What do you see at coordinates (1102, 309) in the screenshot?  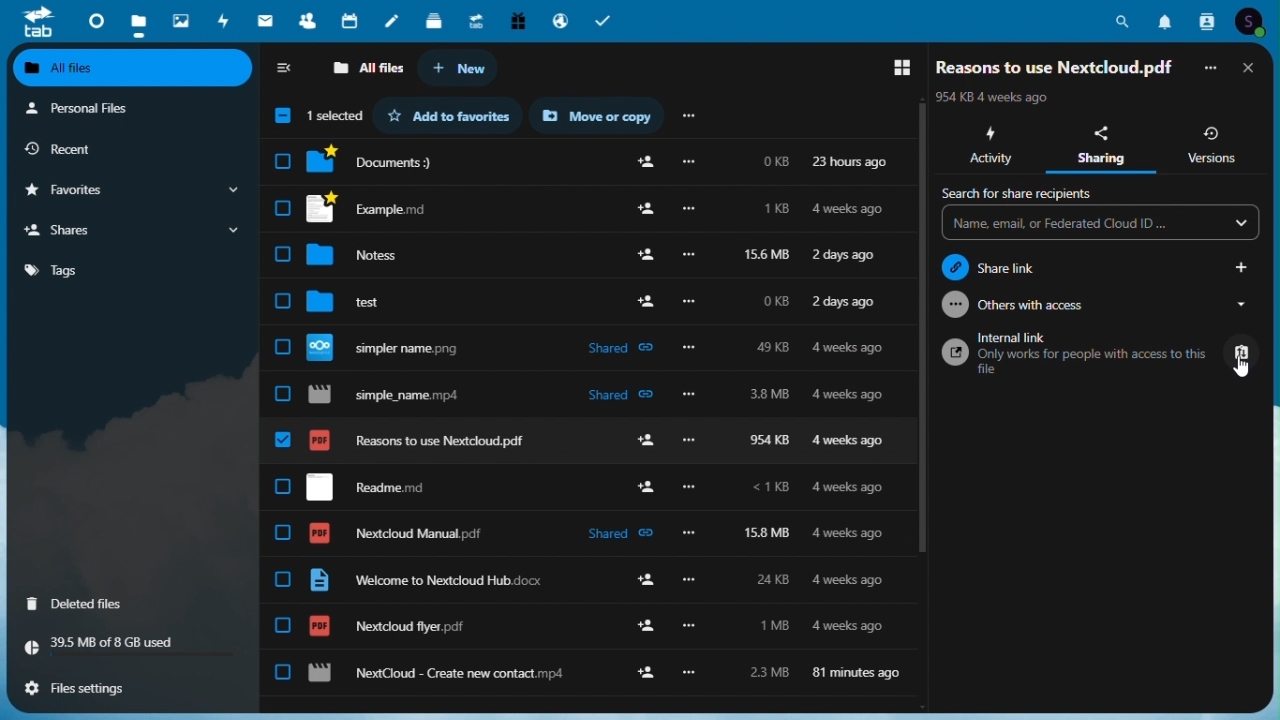 I see `Others with access` at bounding box center [1102, 309].